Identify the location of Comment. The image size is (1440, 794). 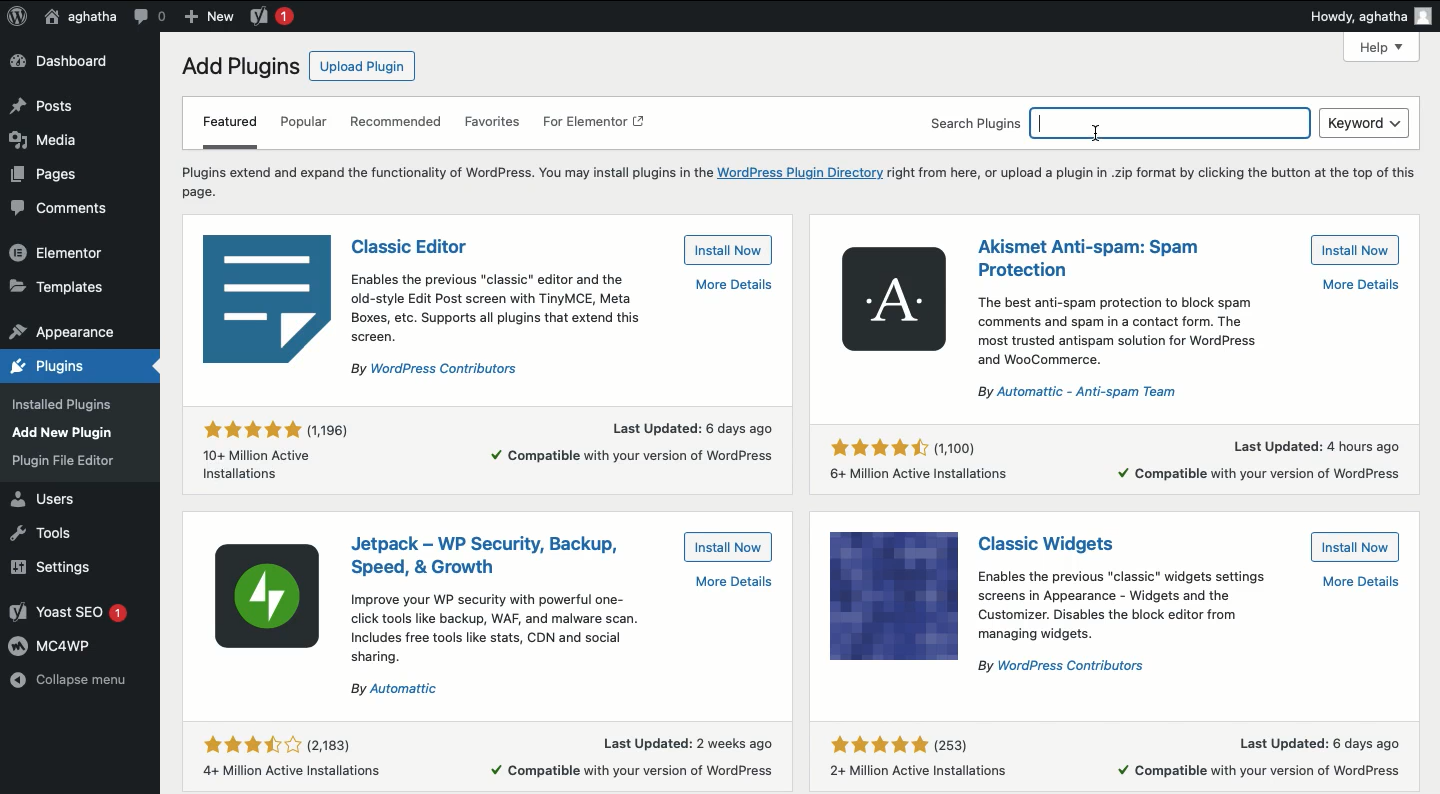
(150, 15).